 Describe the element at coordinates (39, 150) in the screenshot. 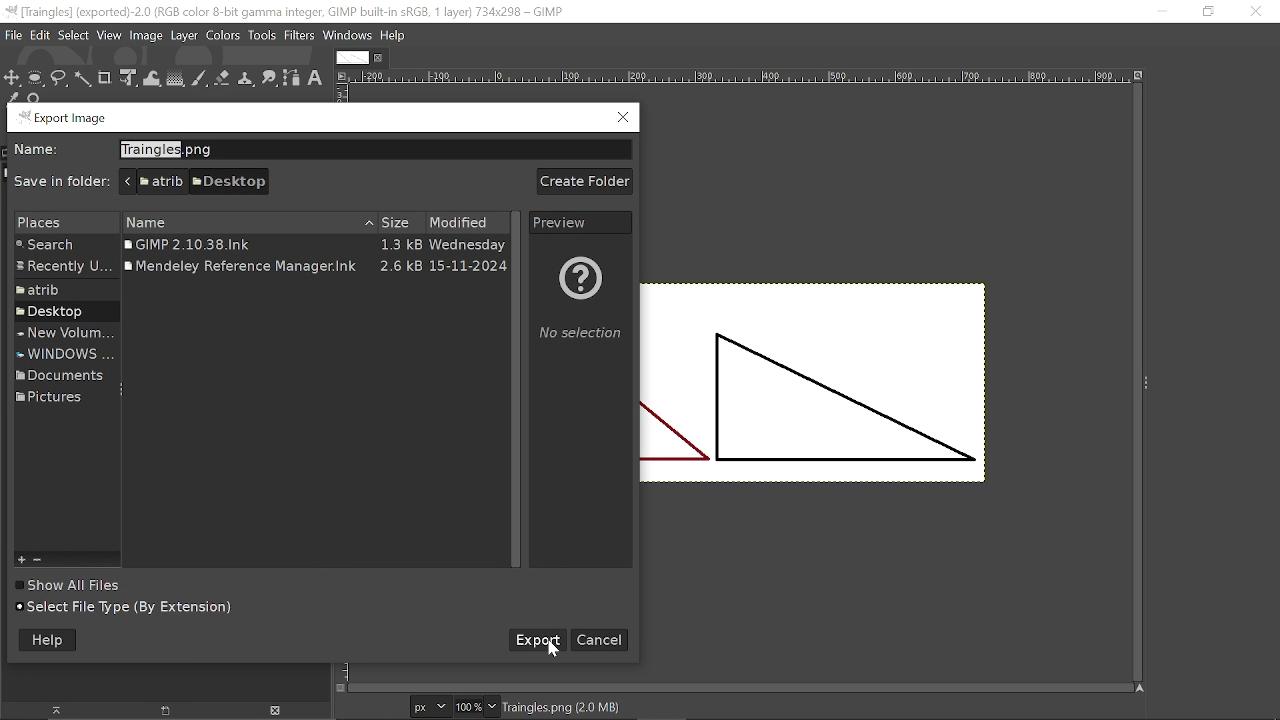

I see `Name:` at that location.